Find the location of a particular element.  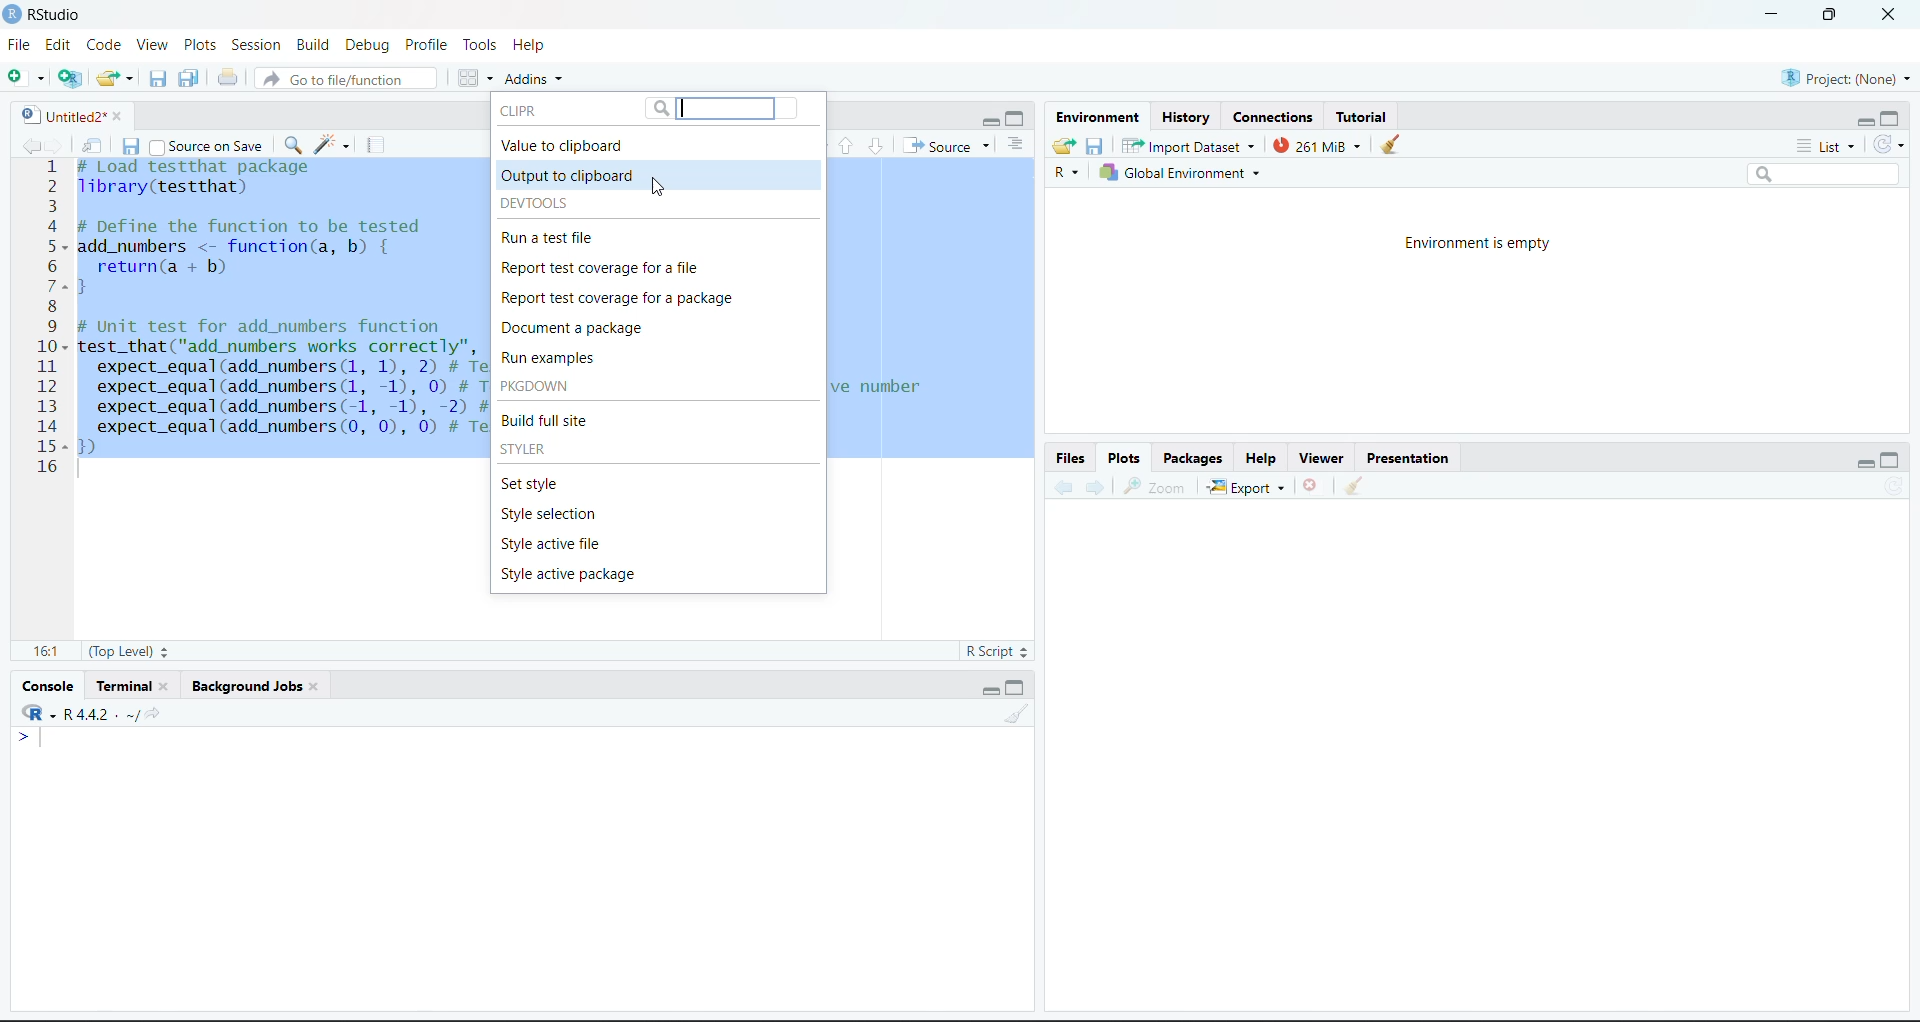

Source is located at coordinates (949, 144).